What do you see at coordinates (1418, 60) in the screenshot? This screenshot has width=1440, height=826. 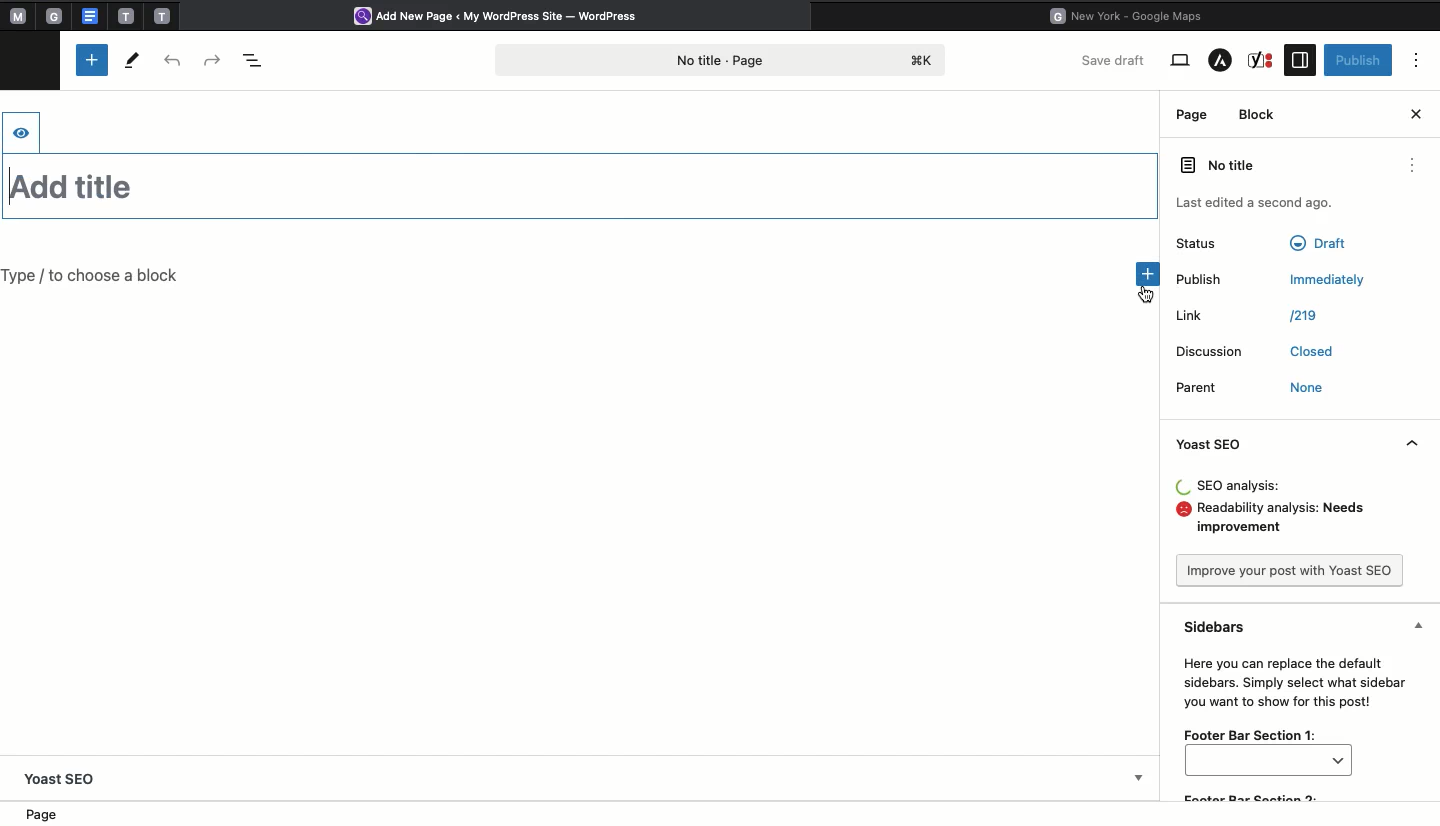 I see `Options` at bounding box center [1418, 60].